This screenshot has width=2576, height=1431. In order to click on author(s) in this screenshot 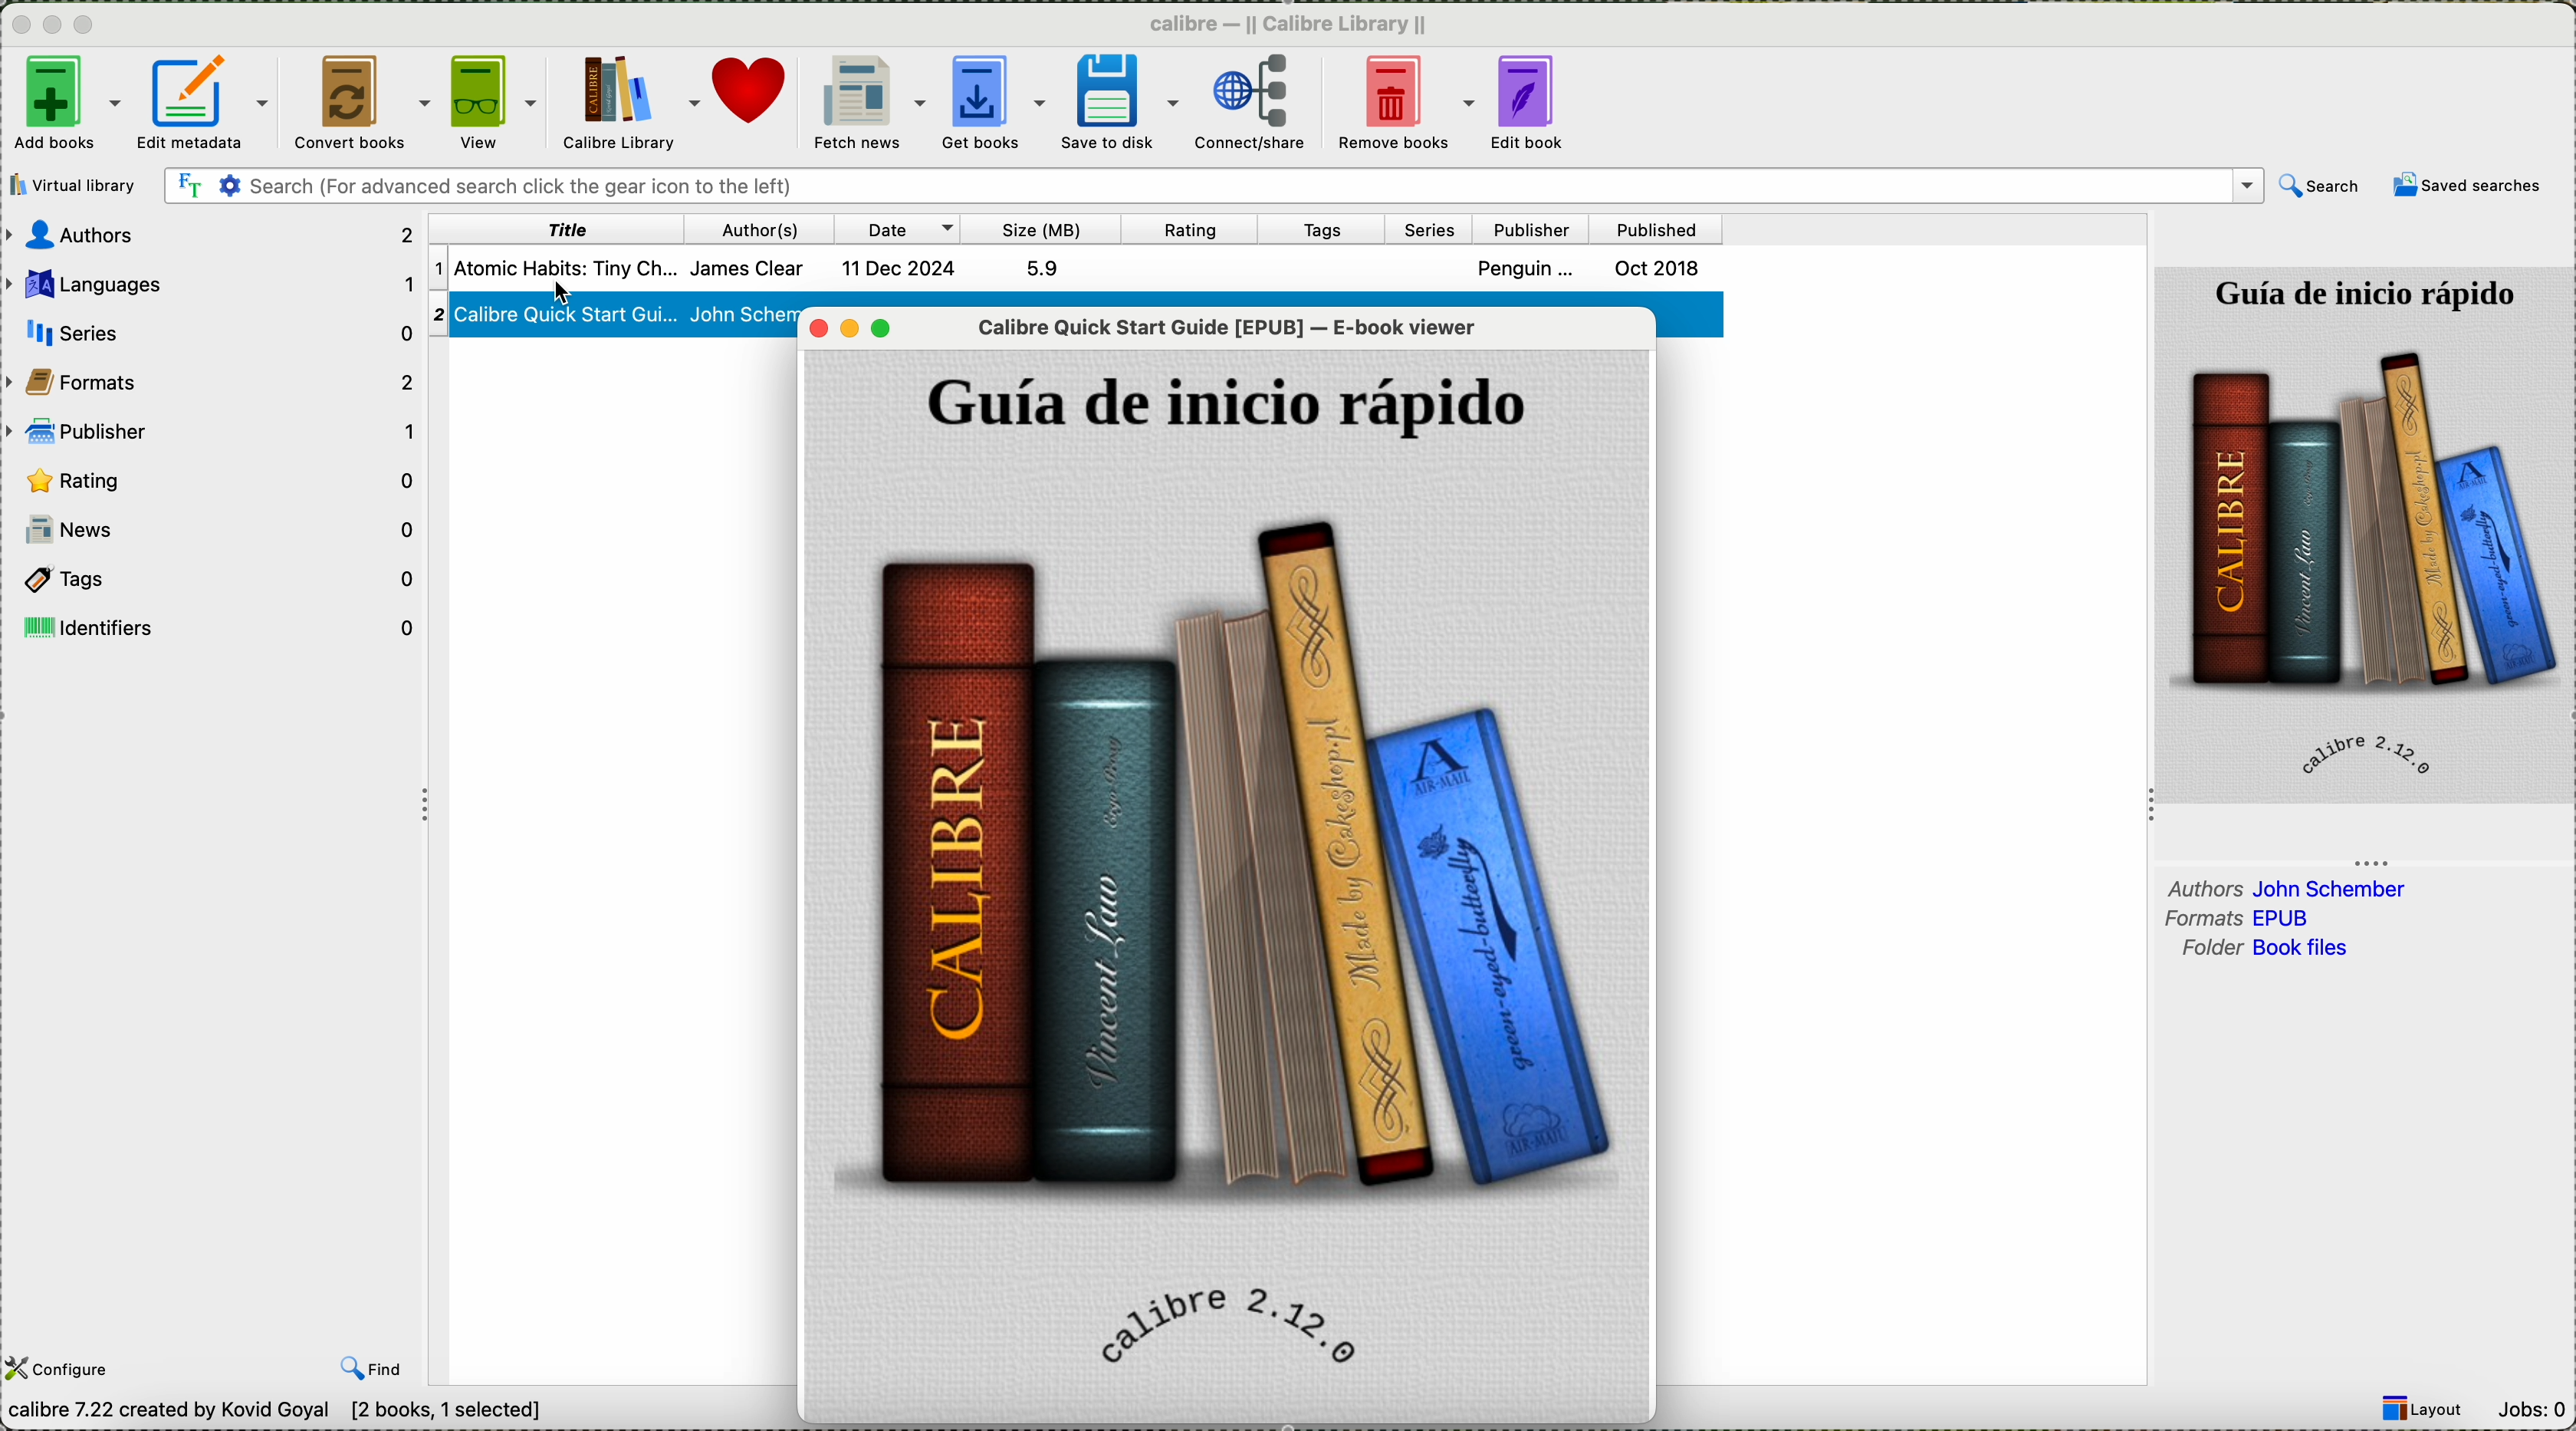, I will do `click(758, 230)`.